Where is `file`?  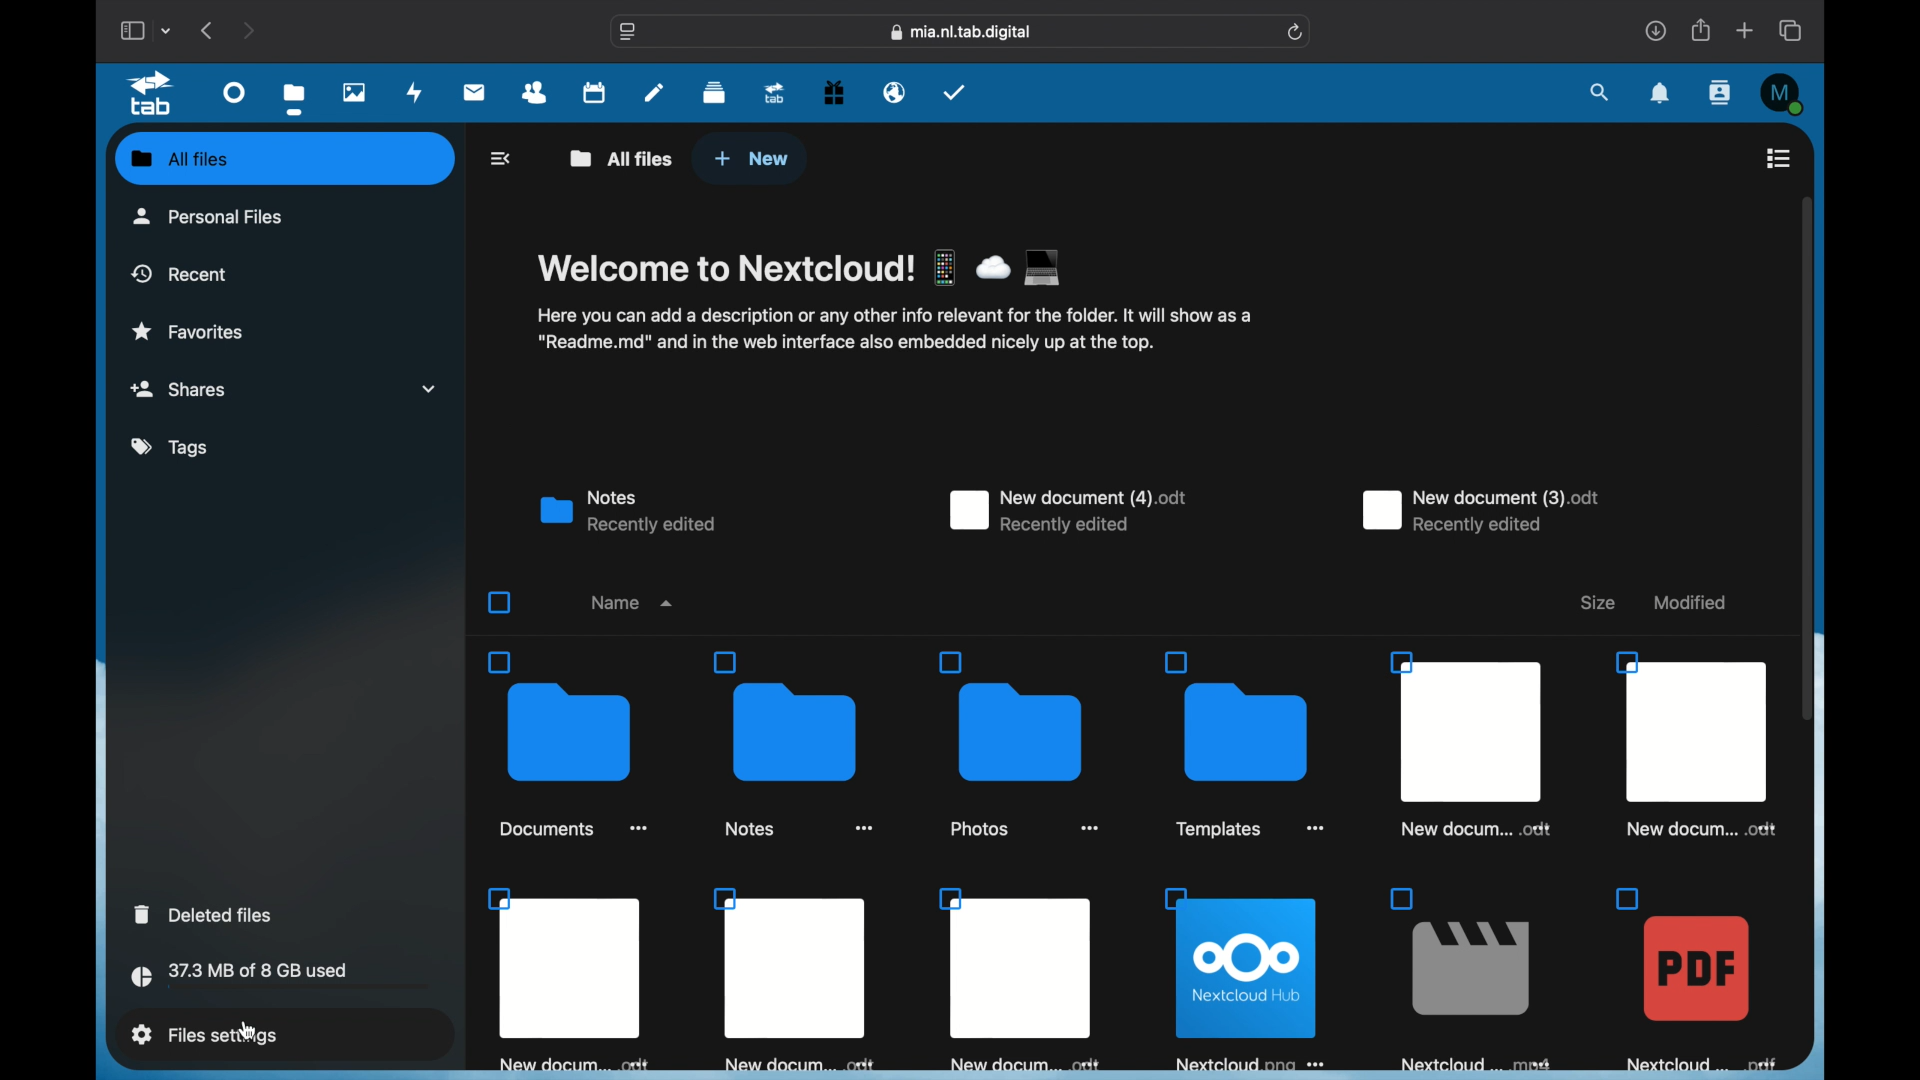 file is located at coordinates (1693, 745).